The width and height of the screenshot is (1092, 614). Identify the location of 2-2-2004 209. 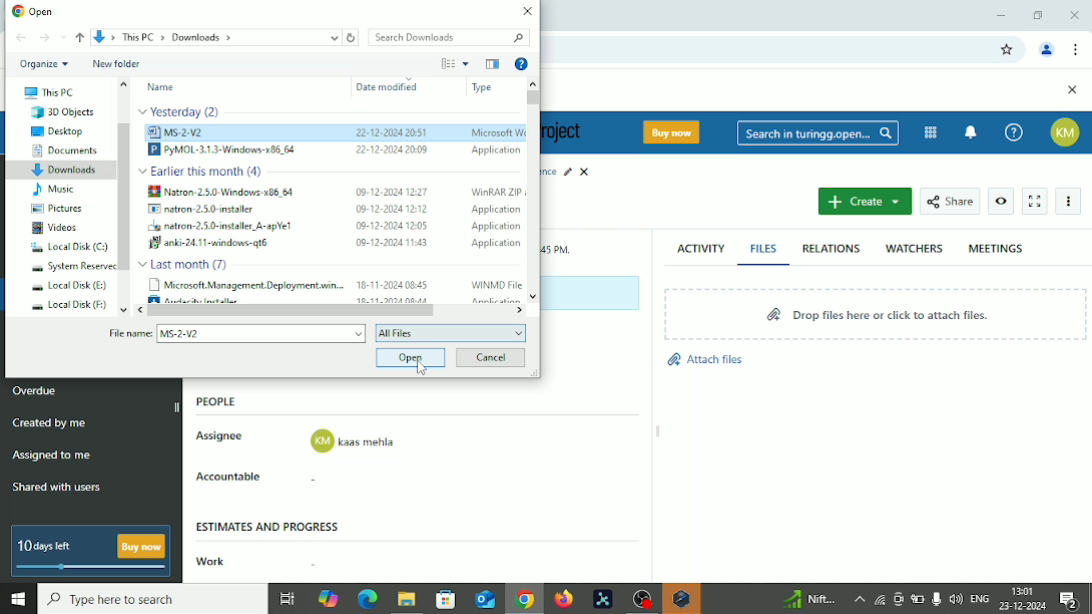
(388, 132).